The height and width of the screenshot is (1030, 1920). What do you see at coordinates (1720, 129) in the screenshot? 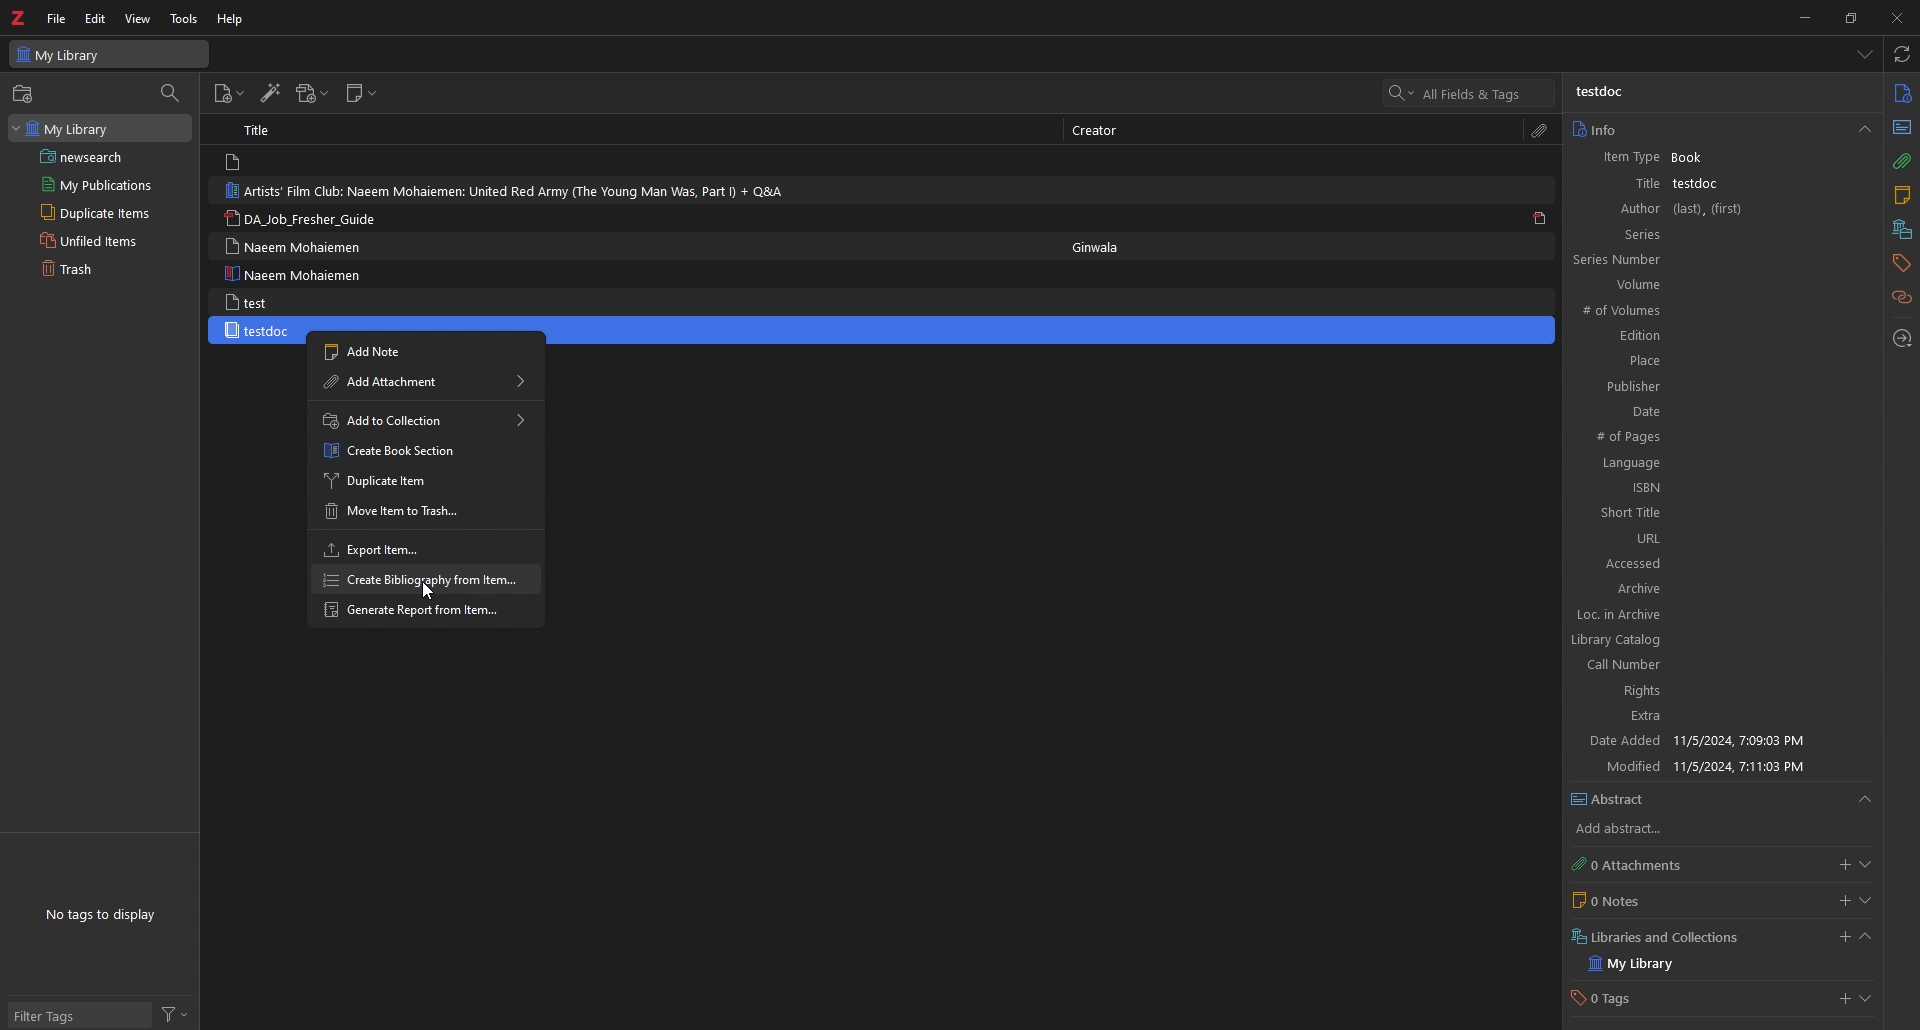
I see `info` at bounding box center [1720, 129].